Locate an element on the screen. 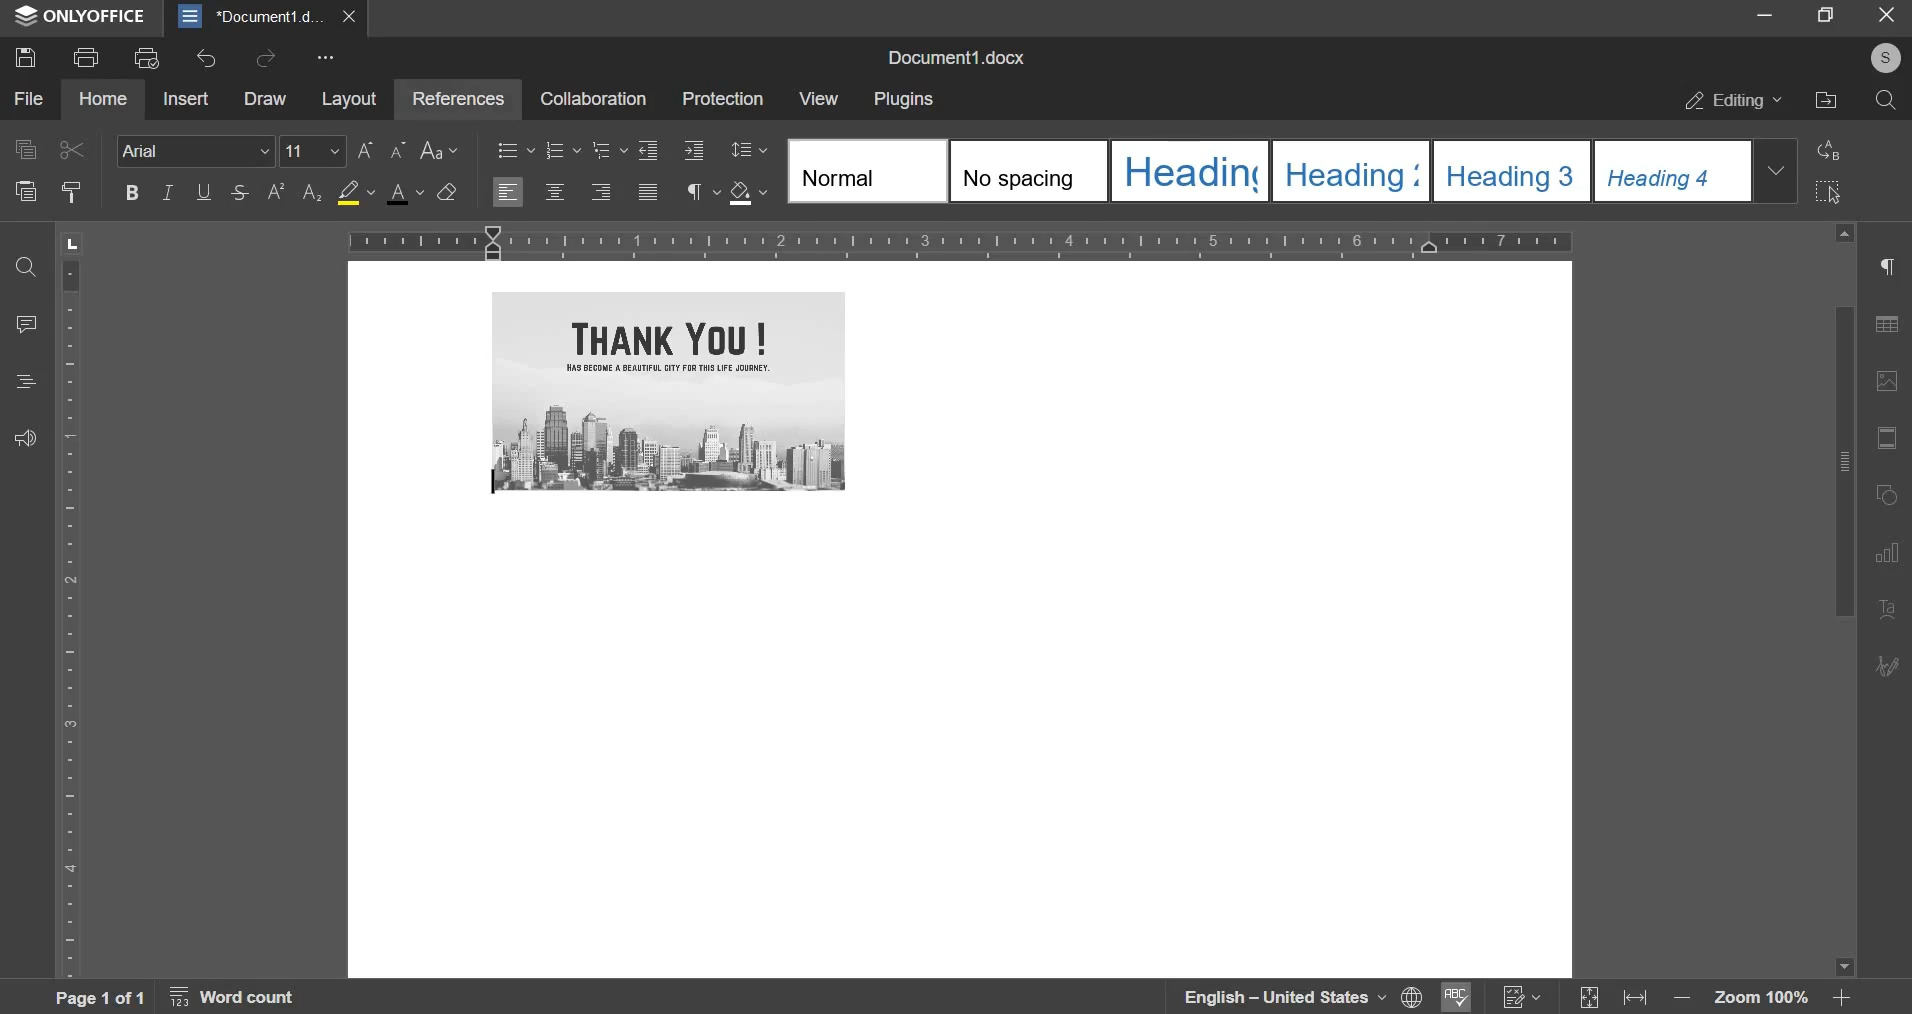 The image size is (1912, 1014). zoom 100% is located at coordinates (1763, 1000).